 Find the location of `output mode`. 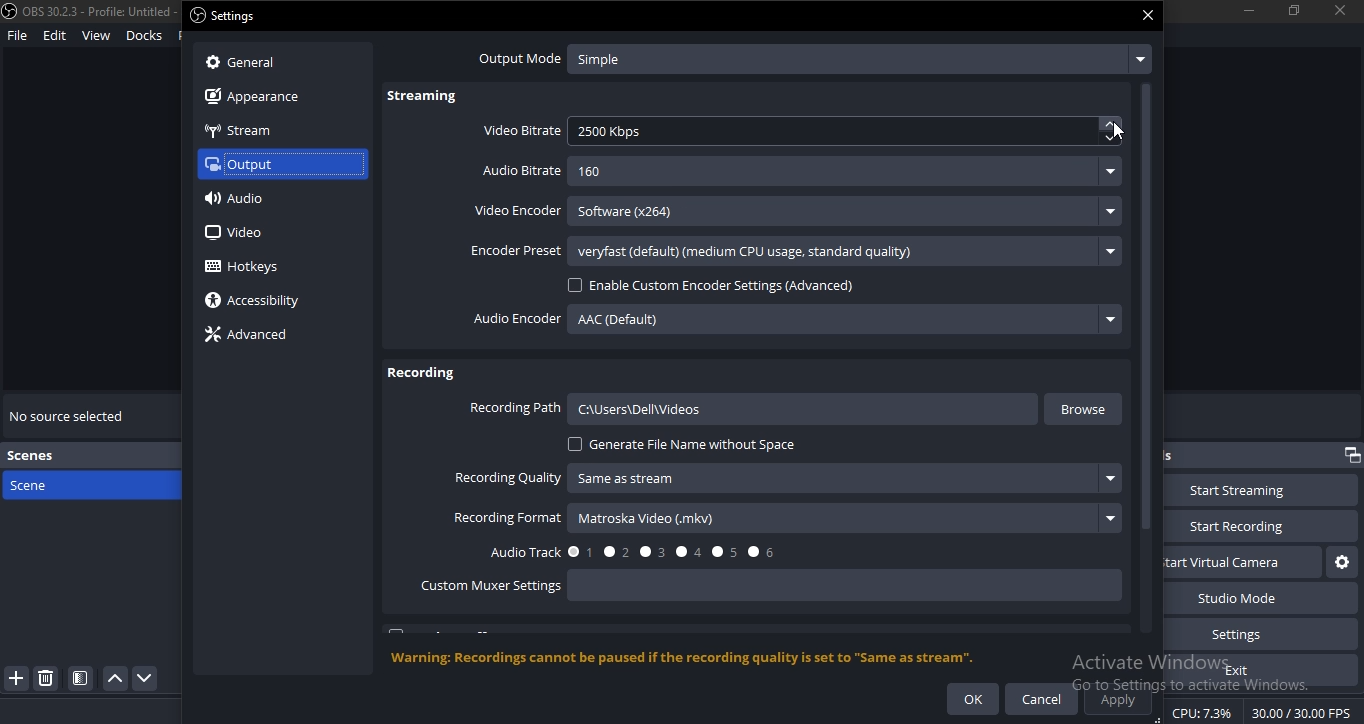

output mode is located at coordinates (812, 58).